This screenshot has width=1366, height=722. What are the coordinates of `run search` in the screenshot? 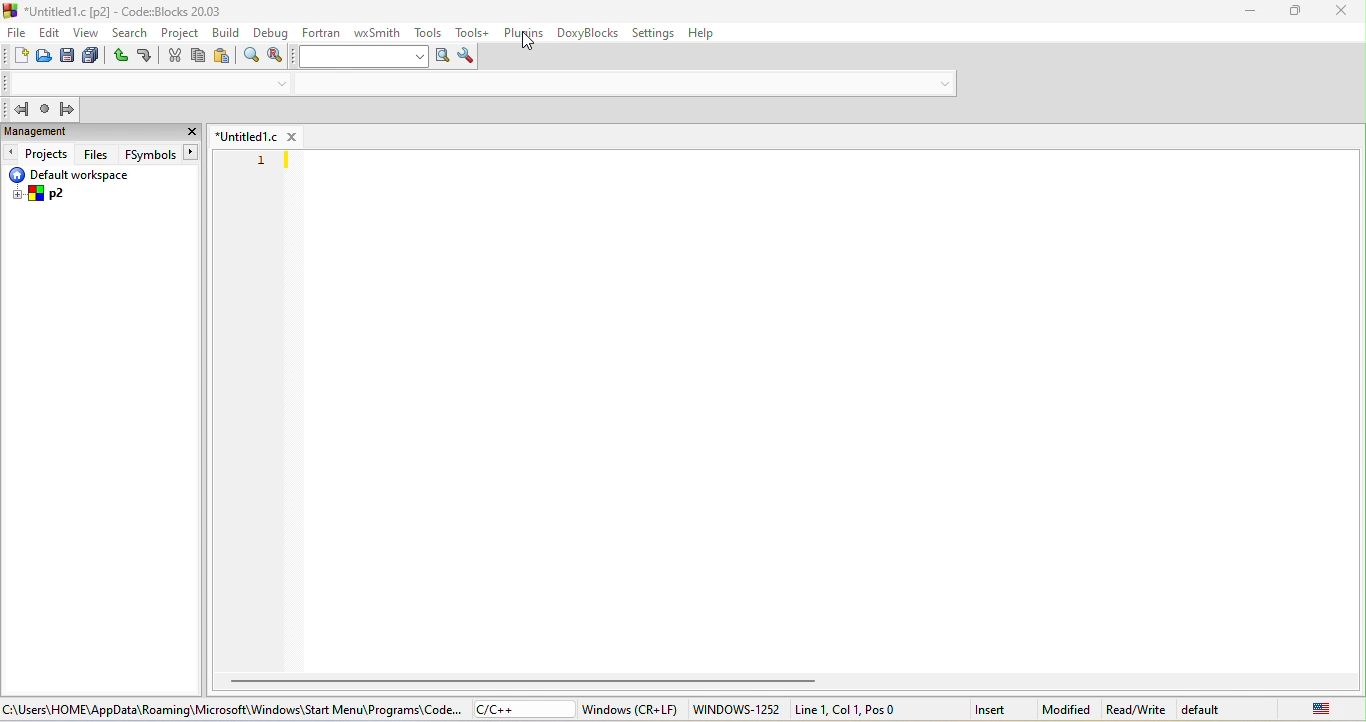 It's located at (444, 58).